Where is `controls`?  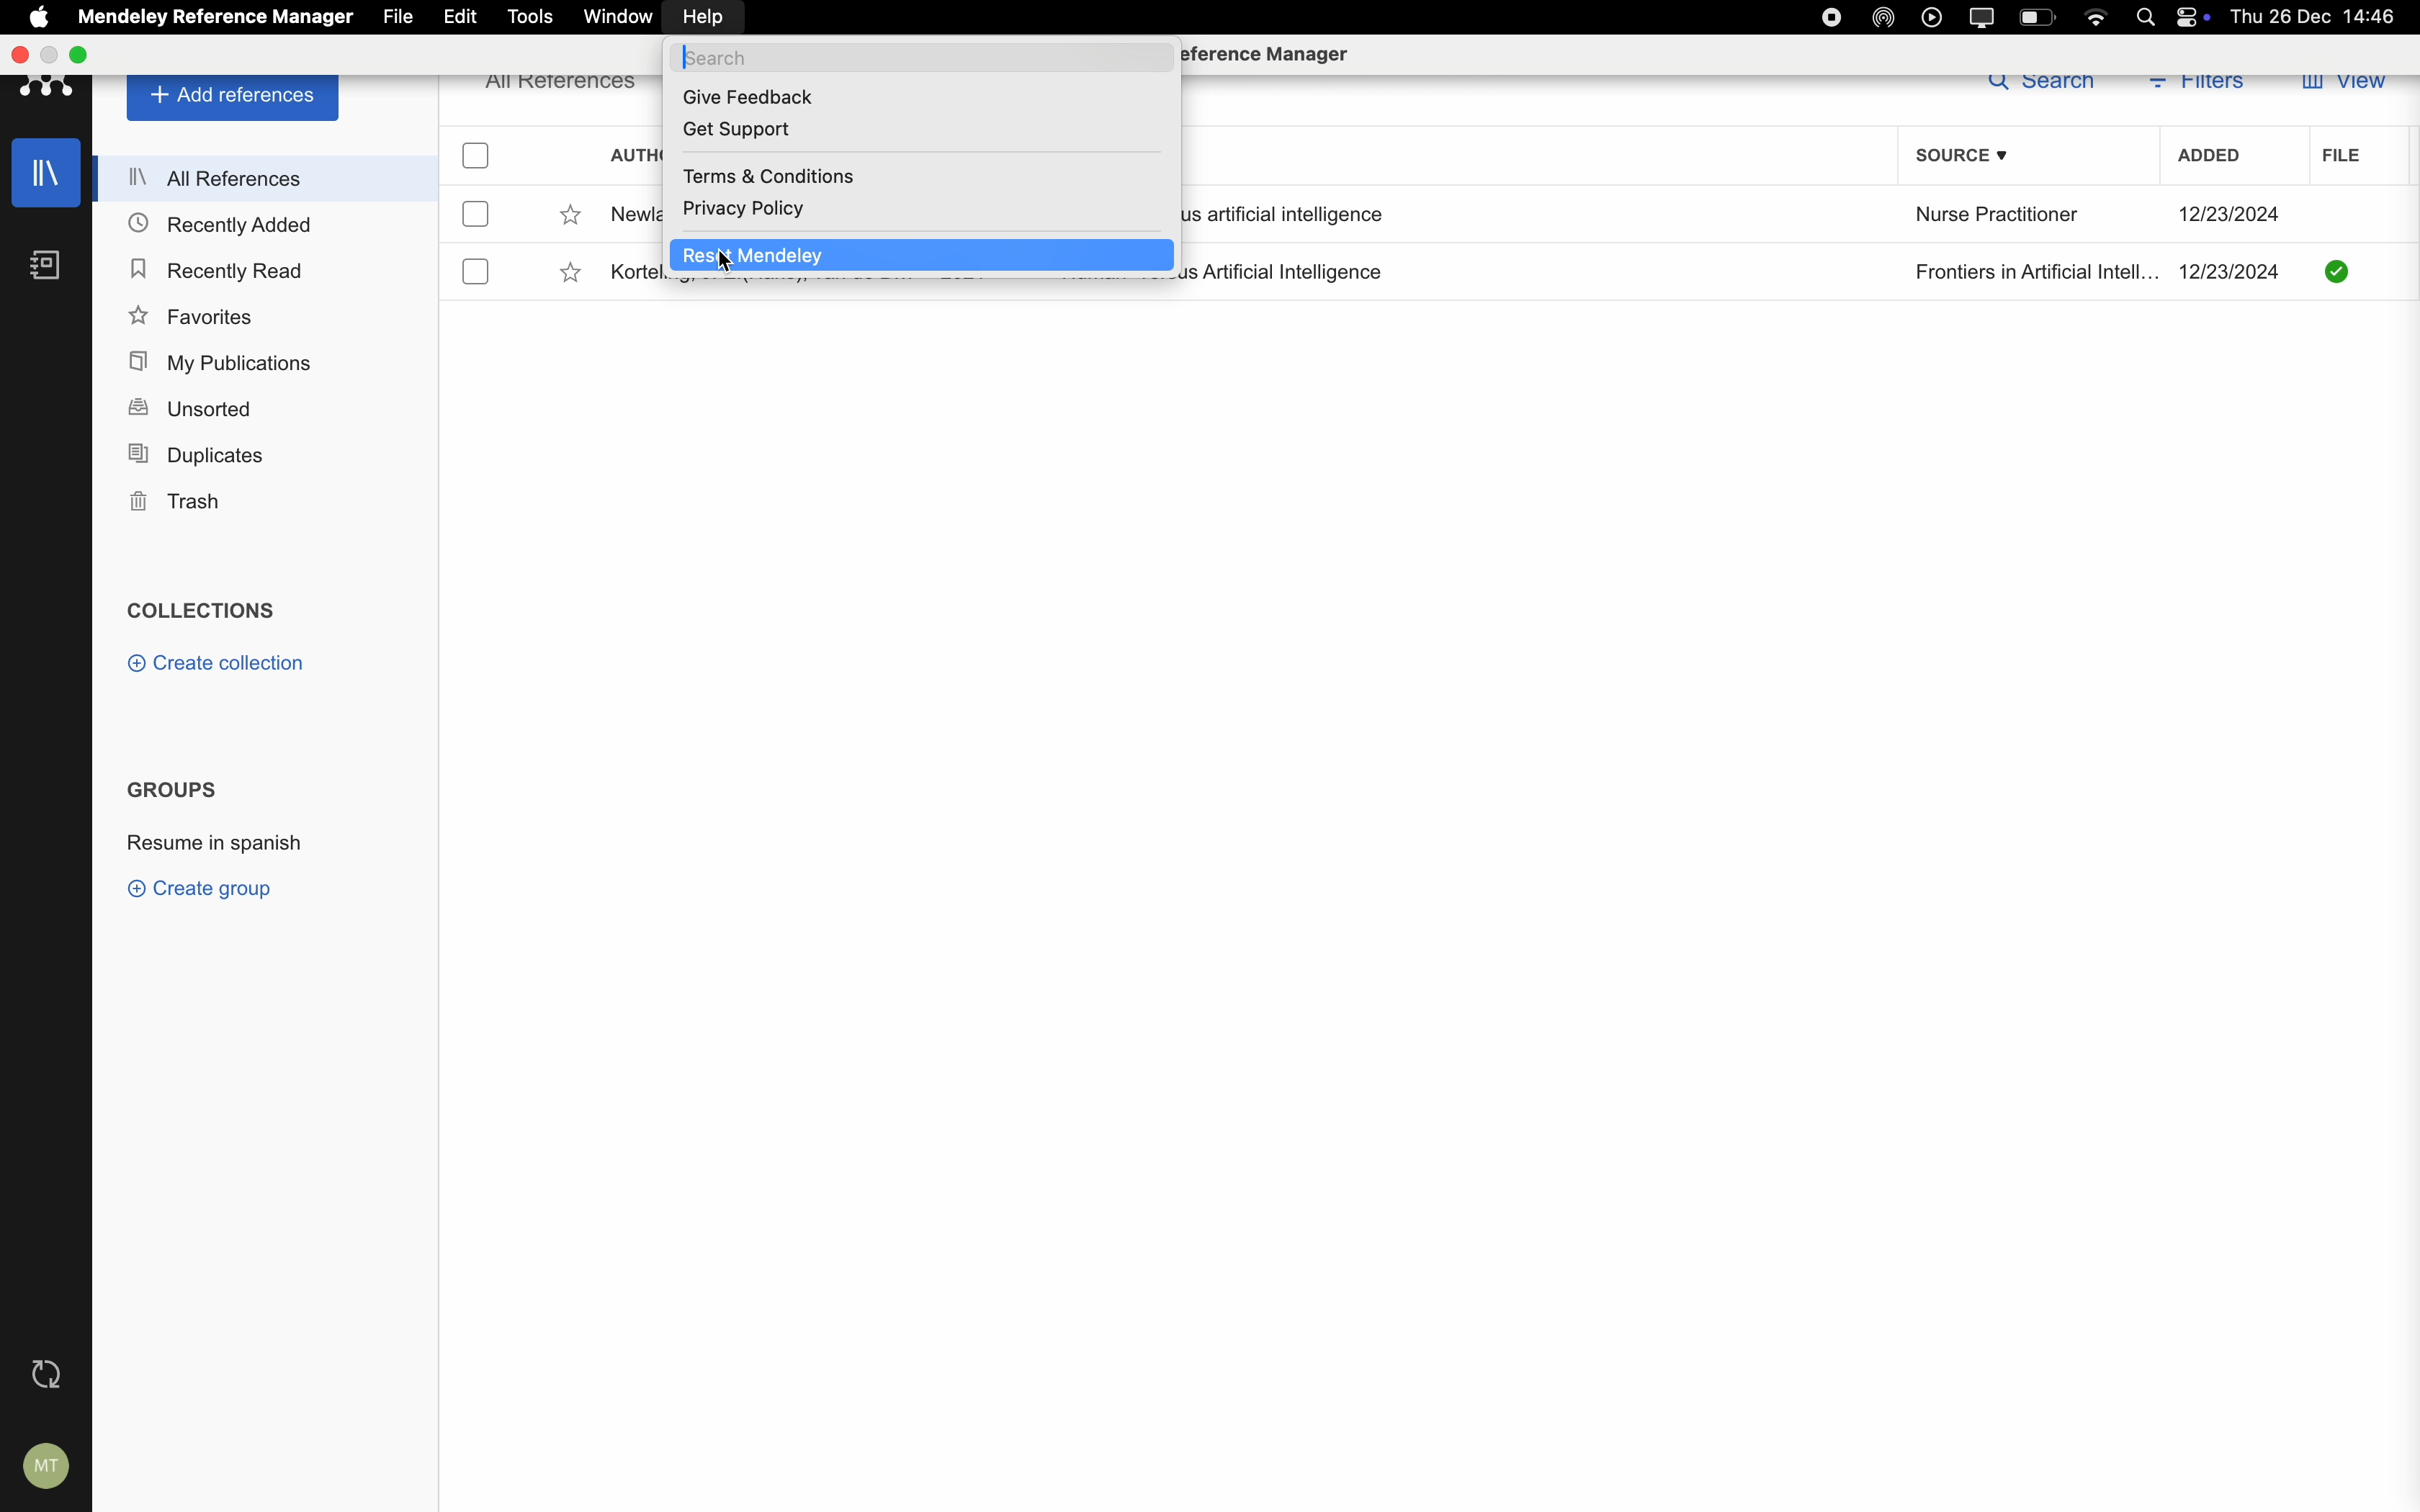 controls is located at coordinates (2198, 16).